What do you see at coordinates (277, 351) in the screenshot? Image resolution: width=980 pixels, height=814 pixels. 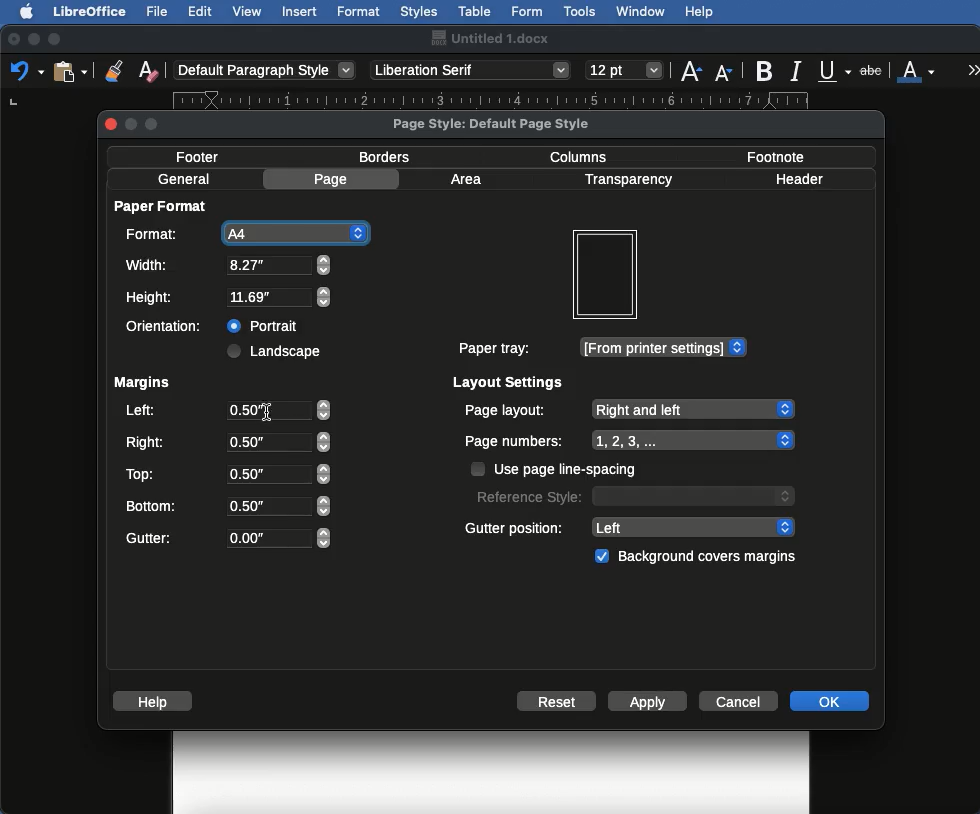 I see `Landscape` at bounding box center [277, 351].